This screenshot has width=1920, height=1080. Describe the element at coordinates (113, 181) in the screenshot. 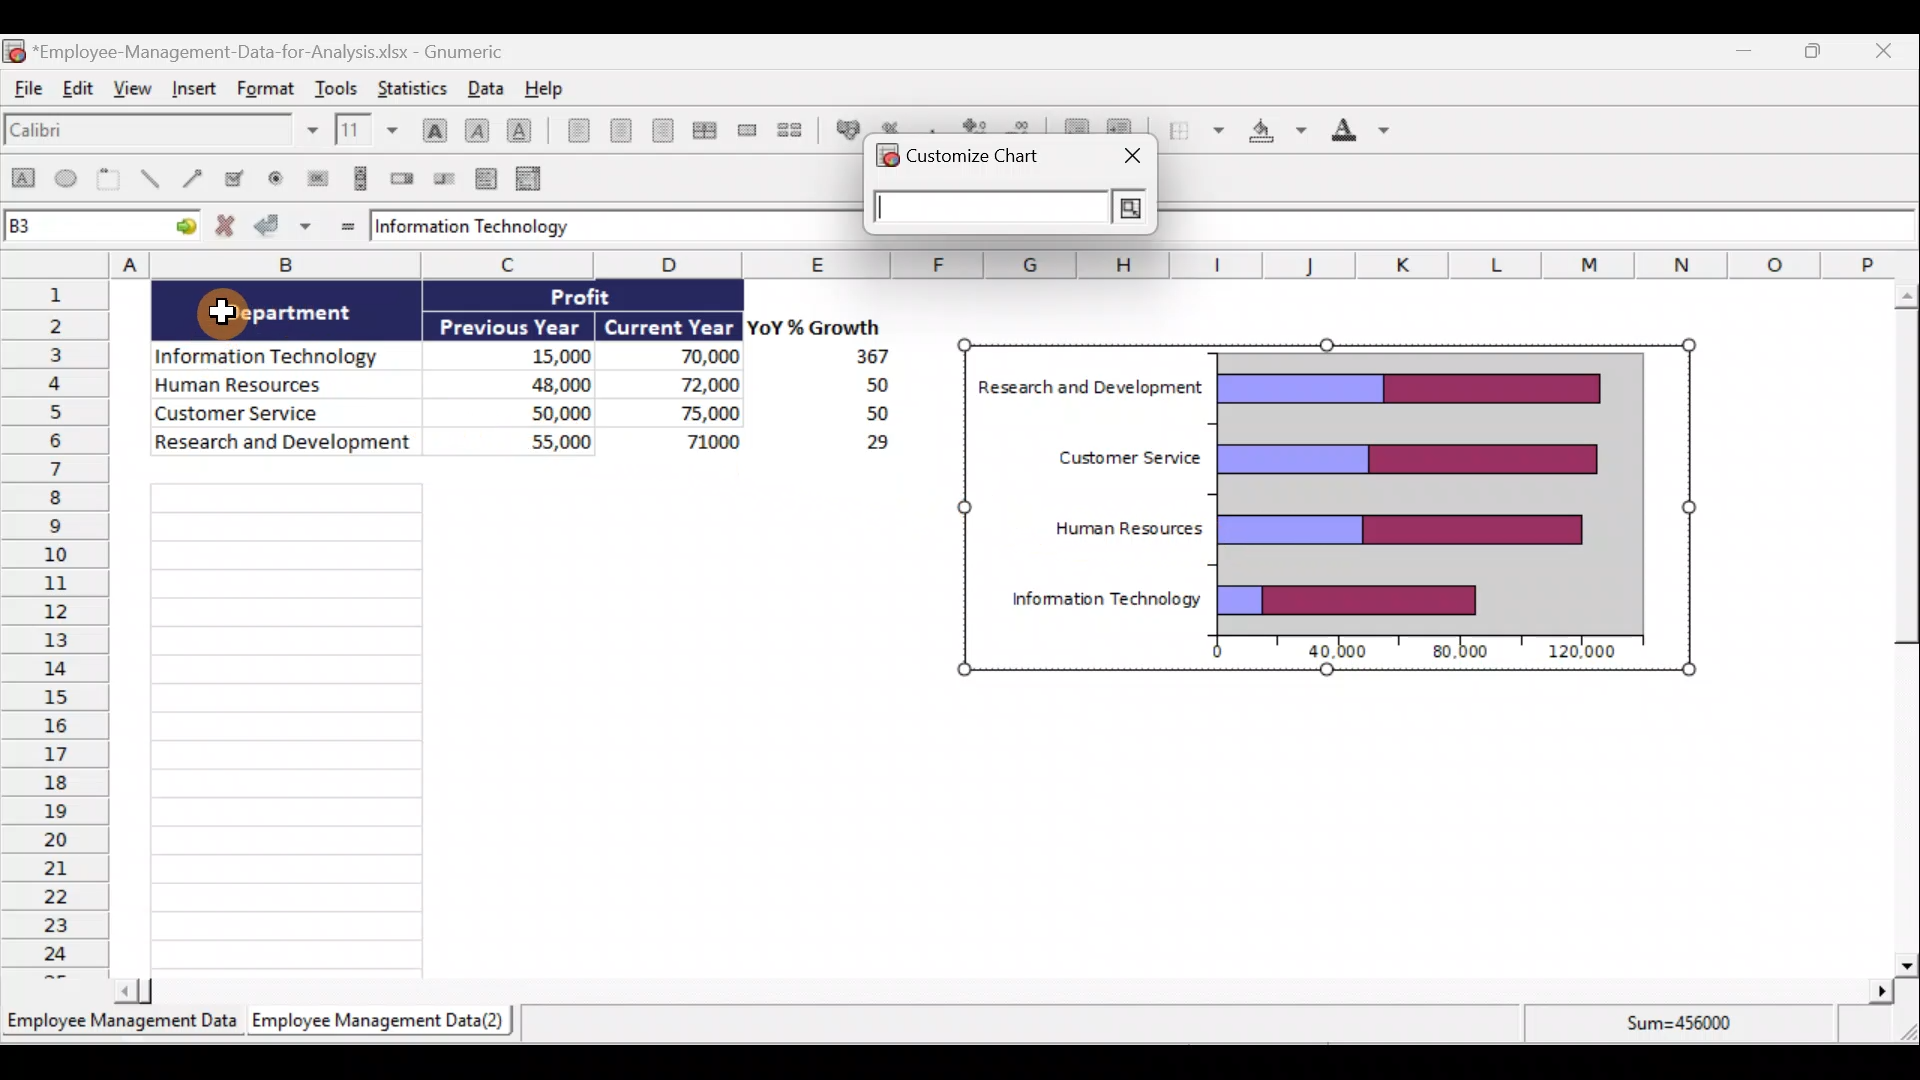

I see `Create a frame` at that location.